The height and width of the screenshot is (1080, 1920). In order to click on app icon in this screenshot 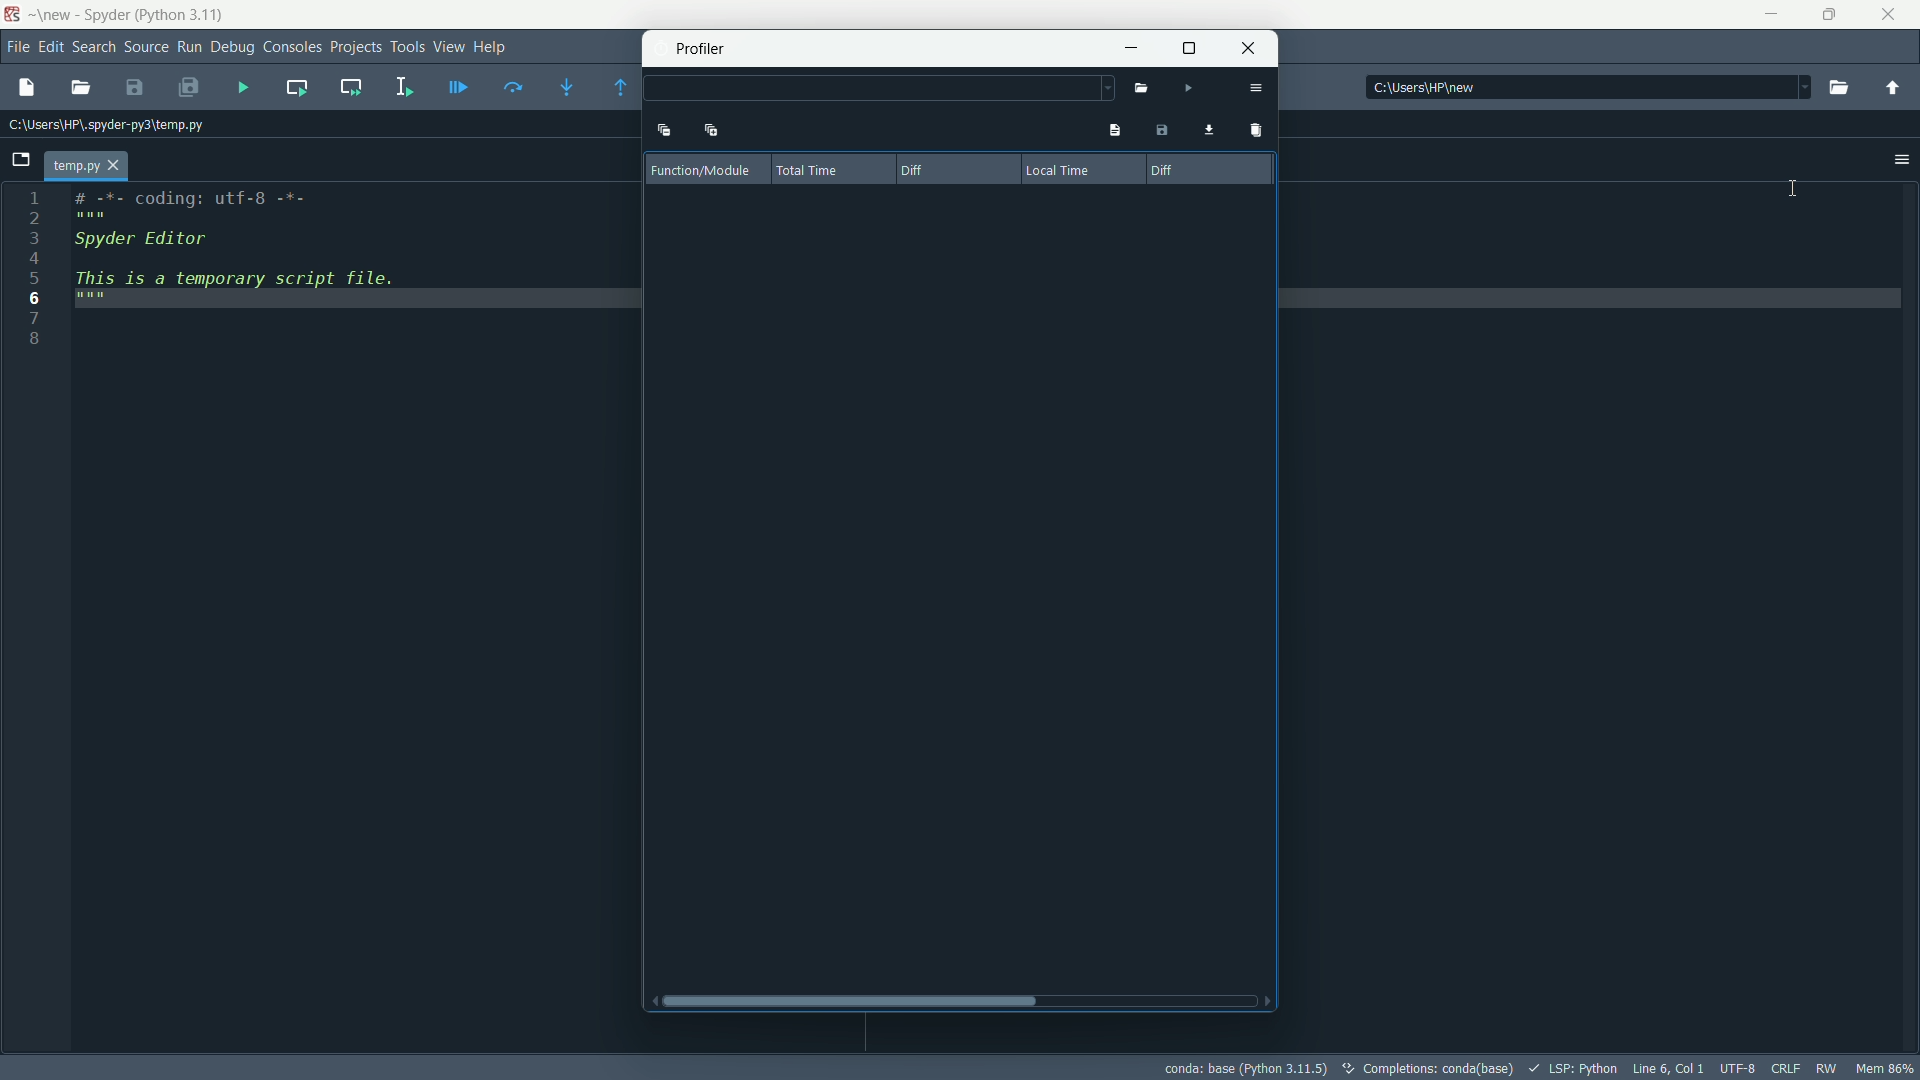, I will do `click(15, 15)`.